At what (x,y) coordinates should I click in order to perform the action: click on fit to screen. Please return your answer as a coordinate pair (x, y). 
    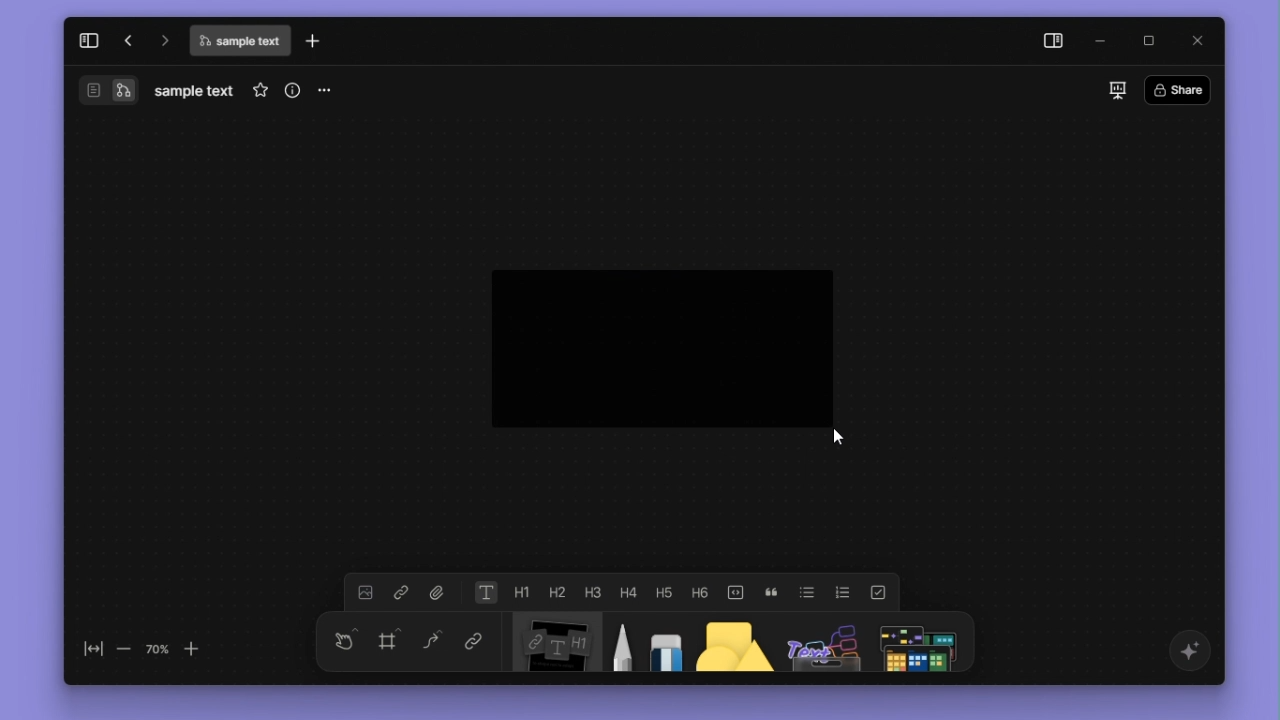
    Looking at the image, I should click on (88, 650).